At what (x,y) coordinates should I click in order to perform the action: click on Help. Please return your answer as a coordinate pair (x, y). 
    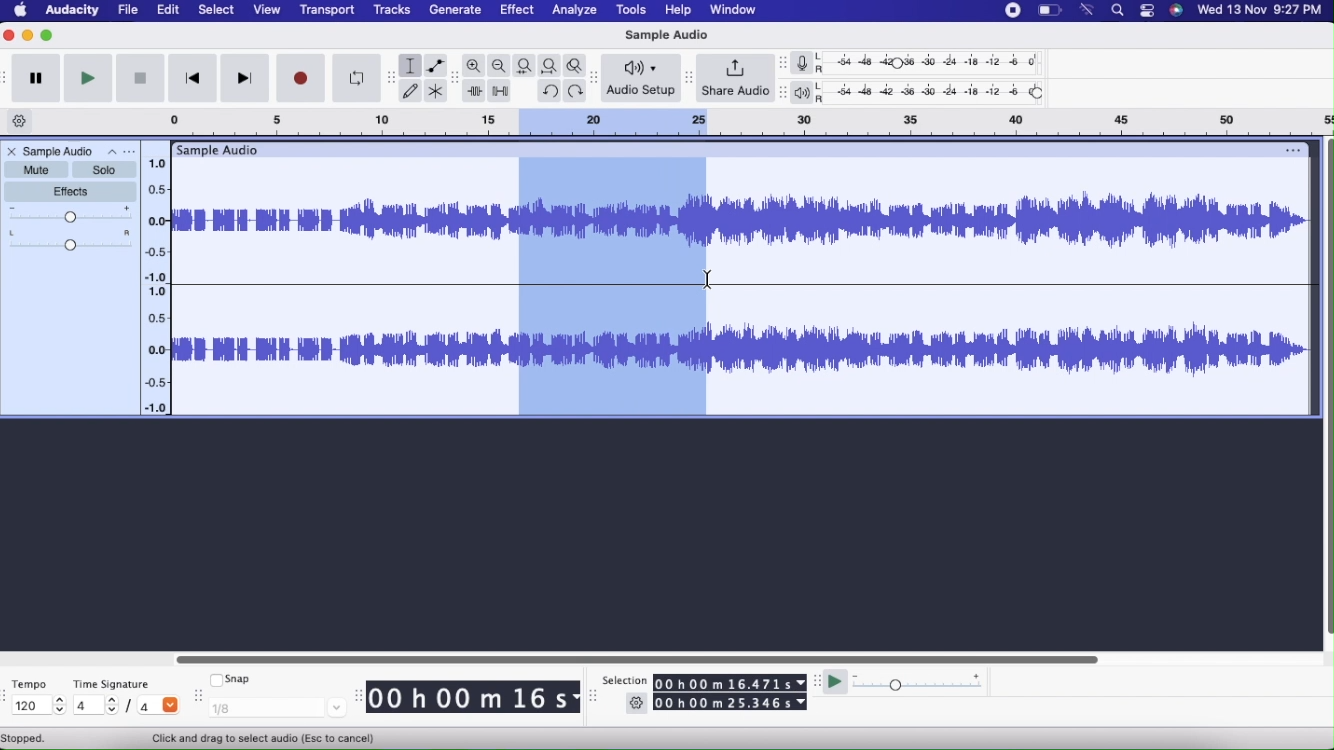
    Looking at the image, I should click on (676, 10).